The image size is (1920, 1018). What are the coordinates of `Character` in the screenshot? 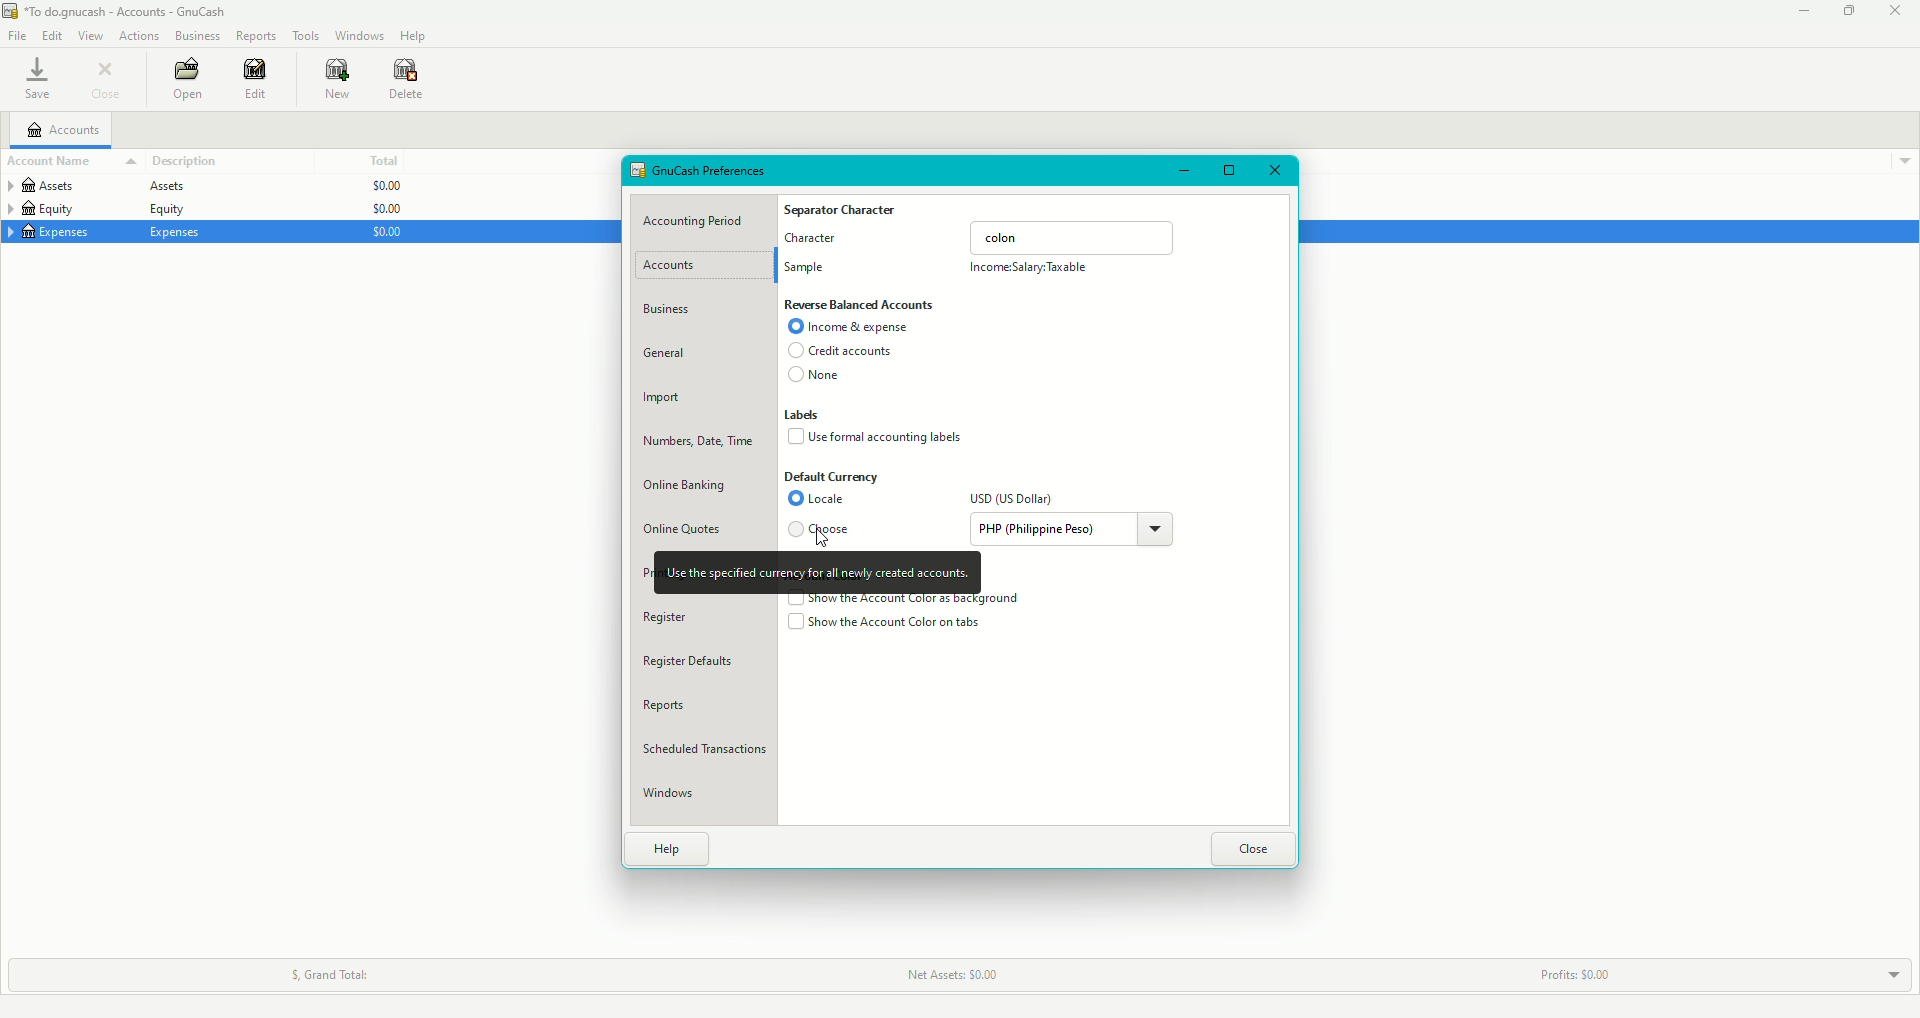 It's located at (813, 243).